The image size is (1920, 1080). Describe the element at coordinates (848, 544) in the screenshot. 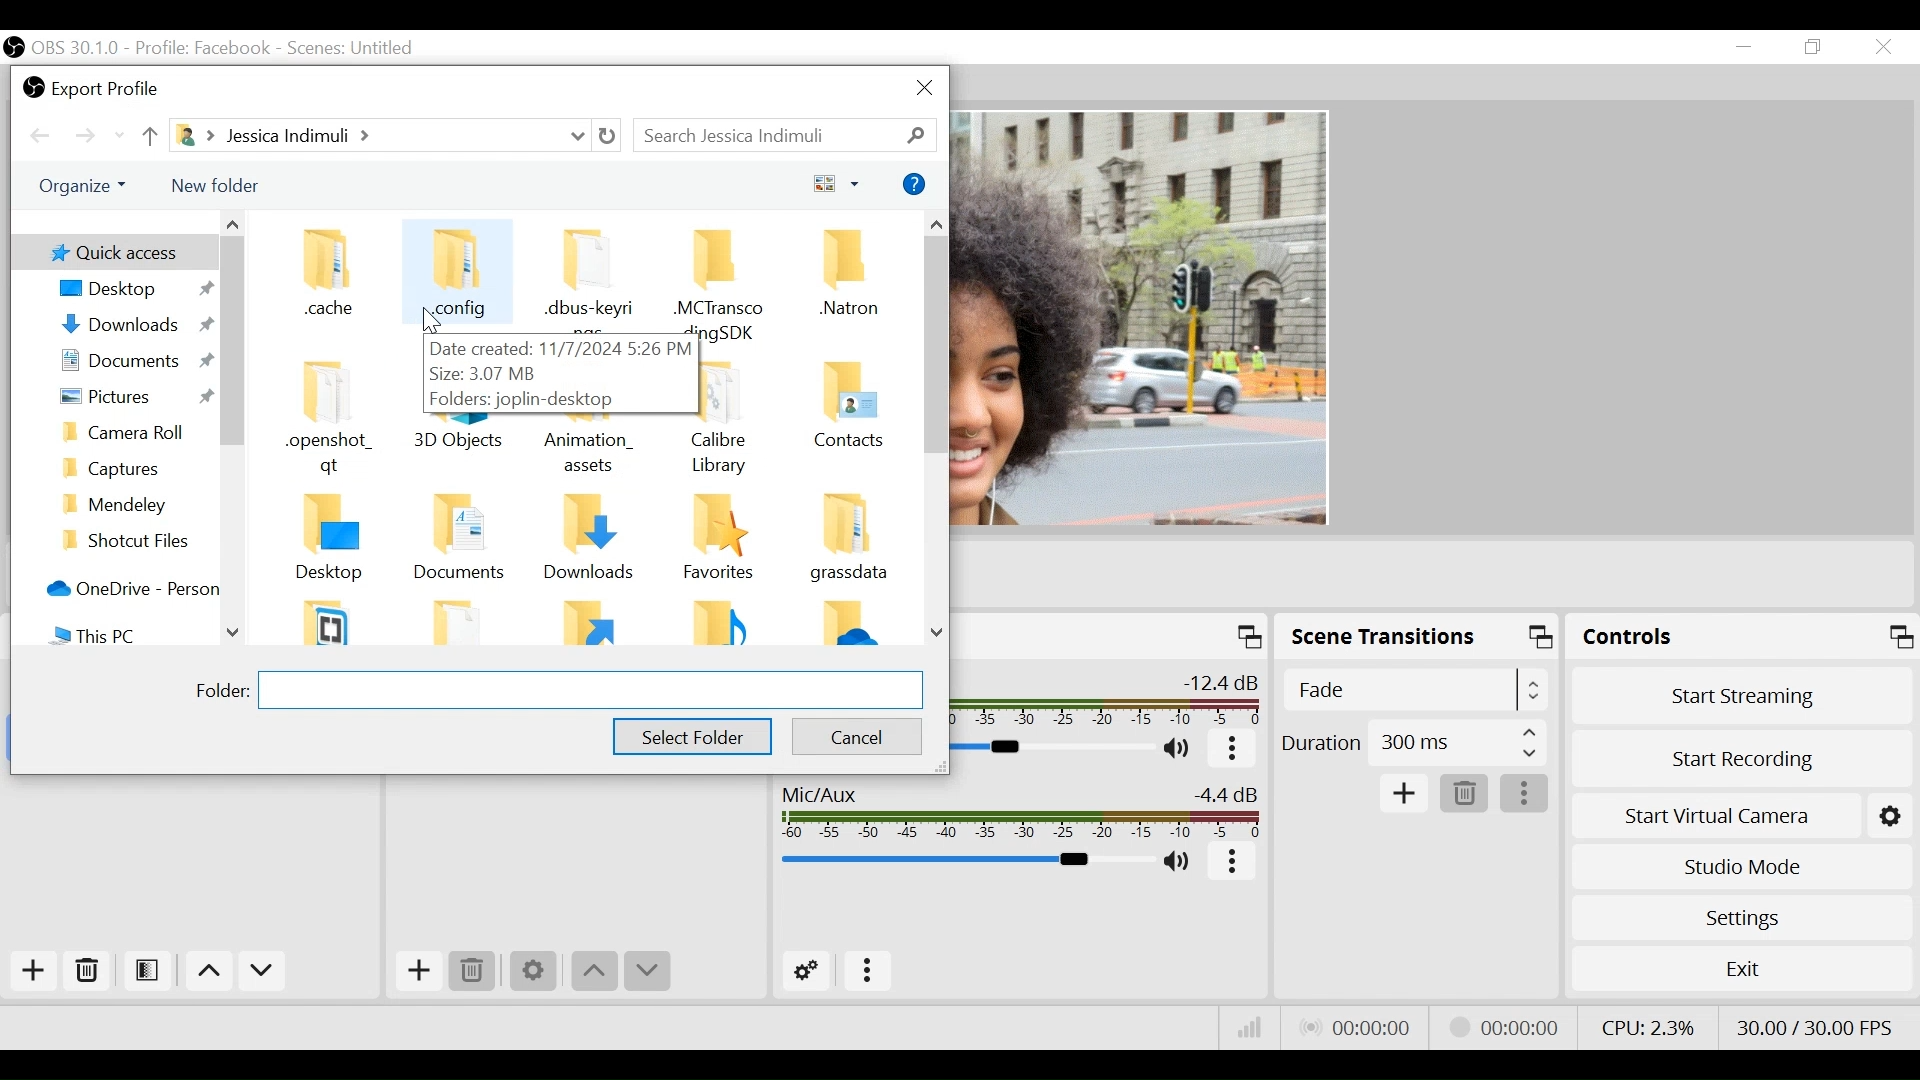

I see `Folder` at that location.